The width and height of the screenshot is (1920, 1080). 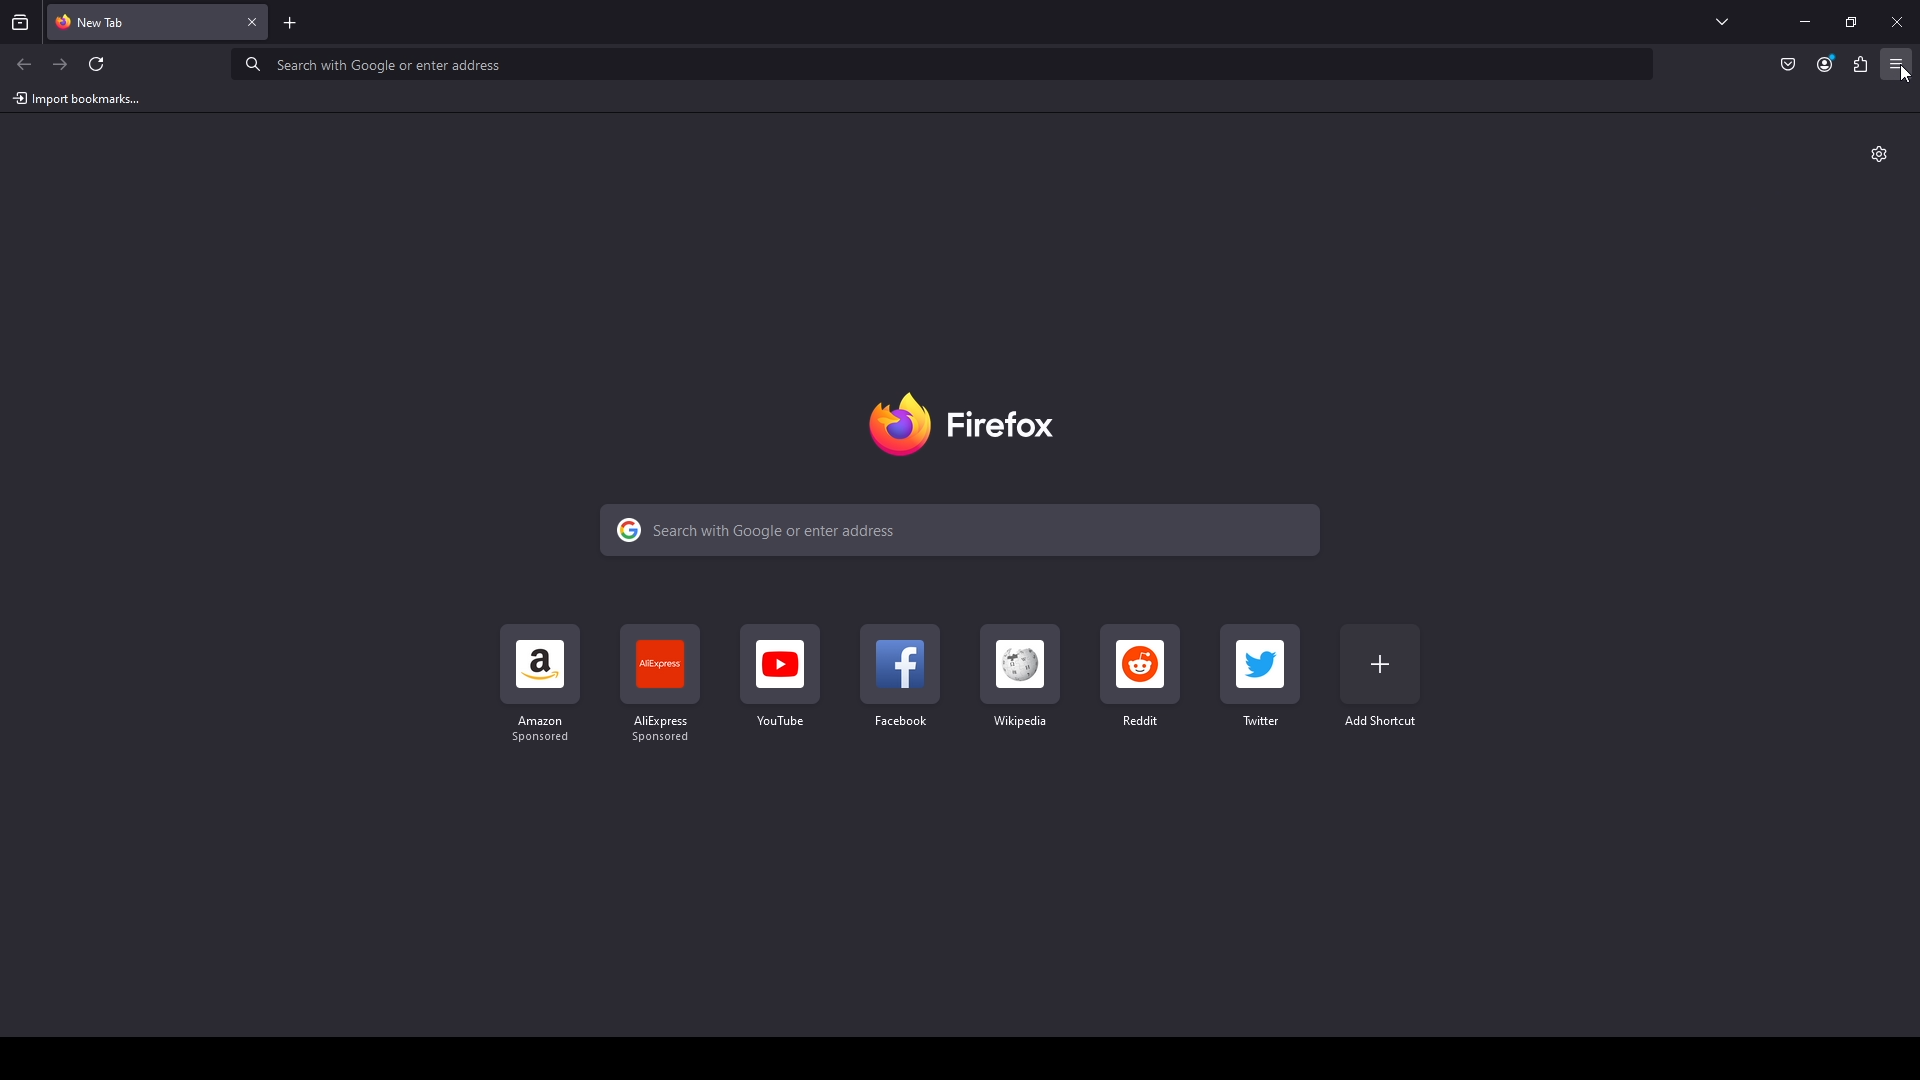 I want to click on Search with google or enter address, so click(x=950, y=69).